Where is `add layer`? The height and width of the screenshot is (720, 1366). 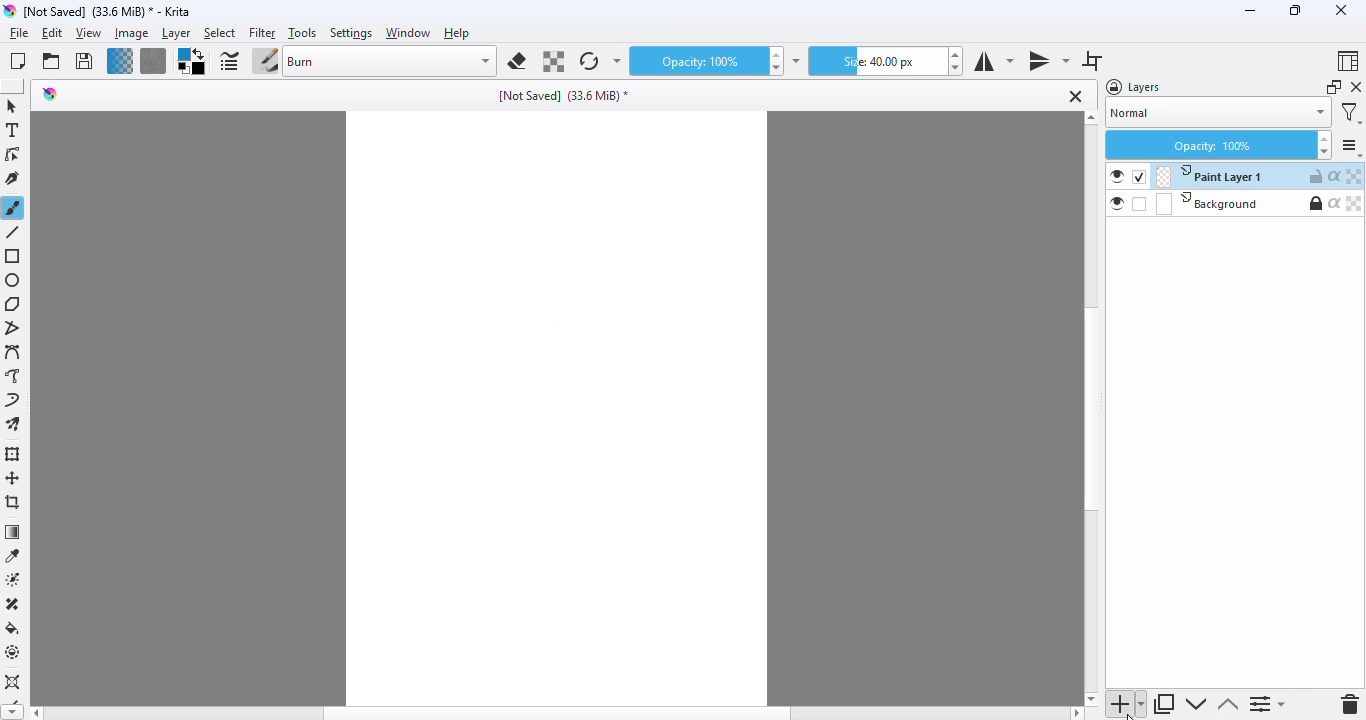
add layer is located at coordinates (1127, 704).